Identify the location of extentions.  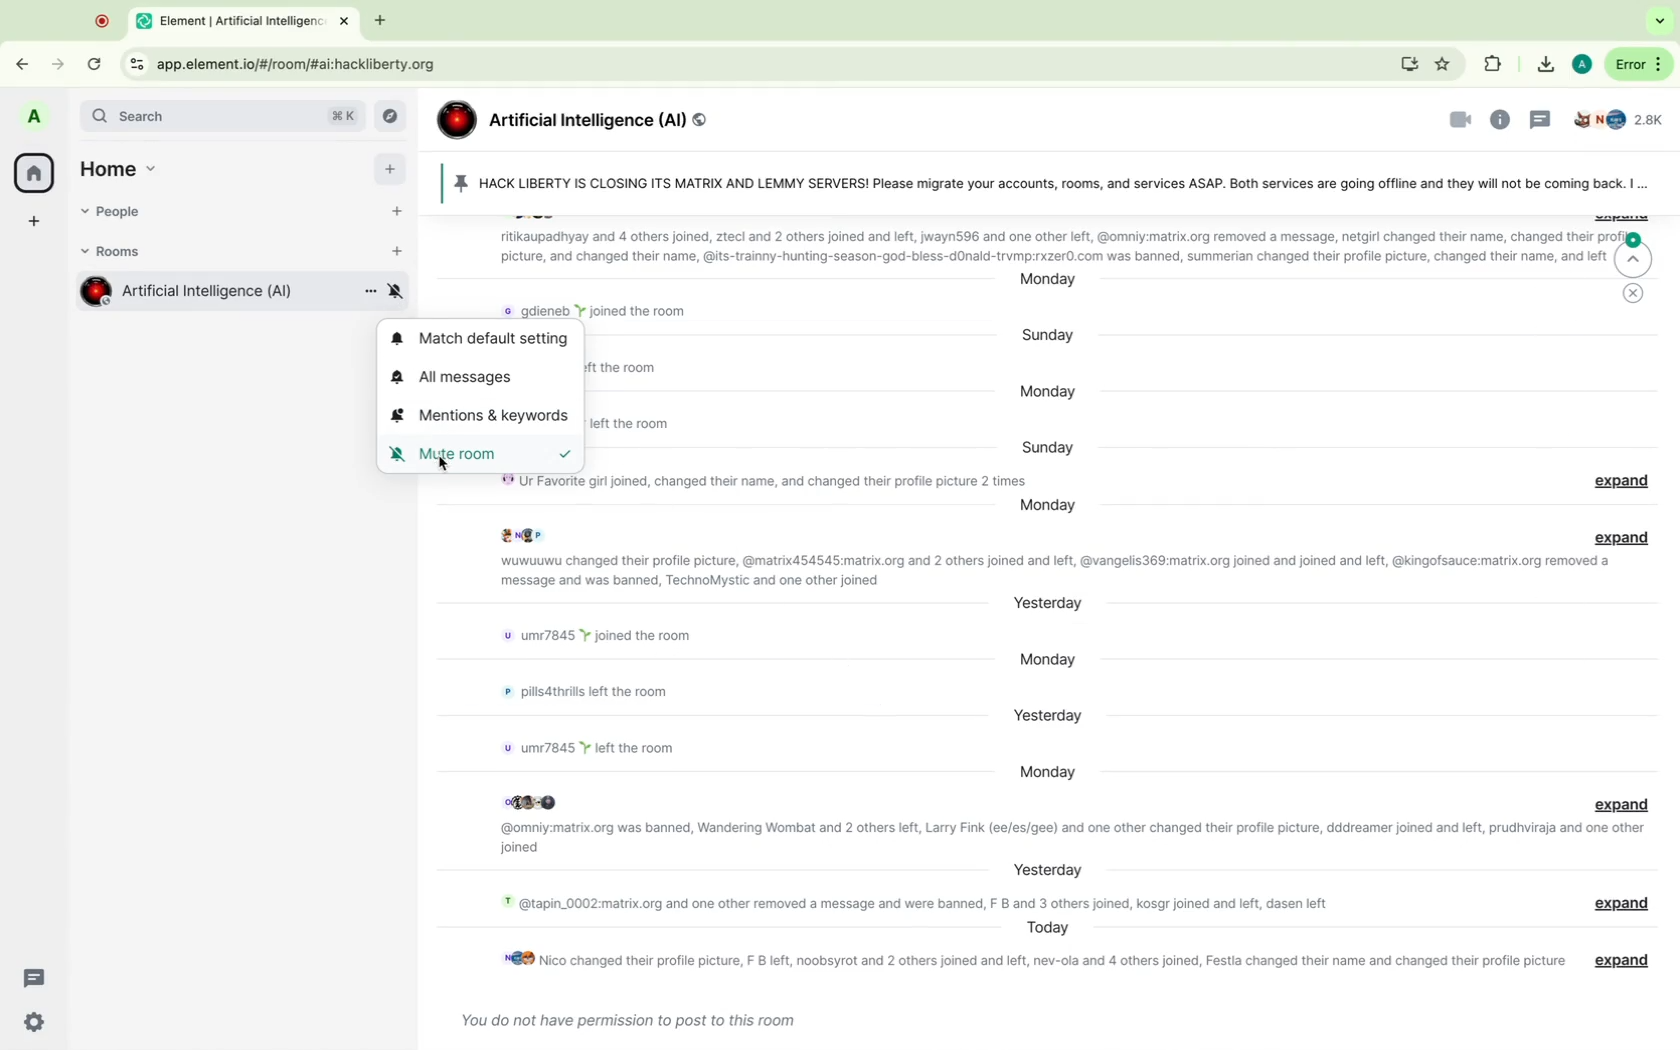
(1495, 64).